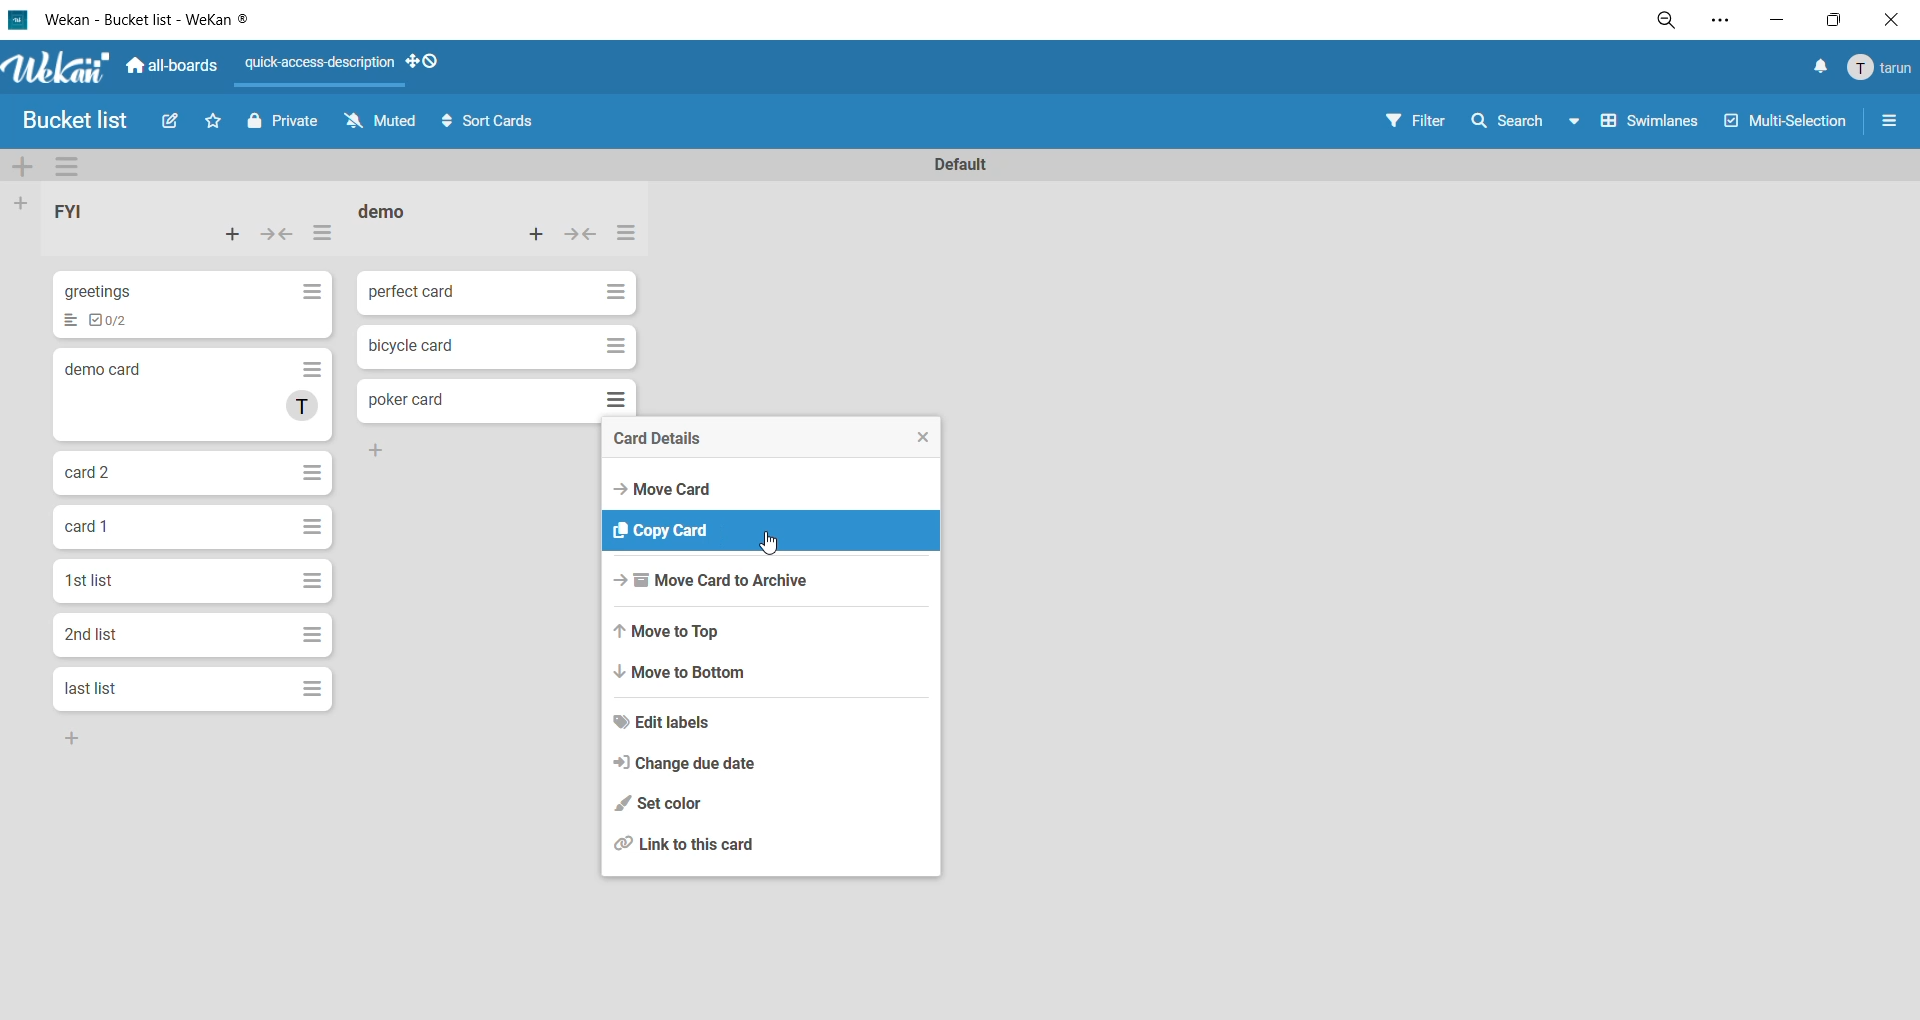 The width and height of the screenshot is (1920, 1020). Describe the element at coordinates (671, 530) in the screenshot. I see `copy card` at that location.